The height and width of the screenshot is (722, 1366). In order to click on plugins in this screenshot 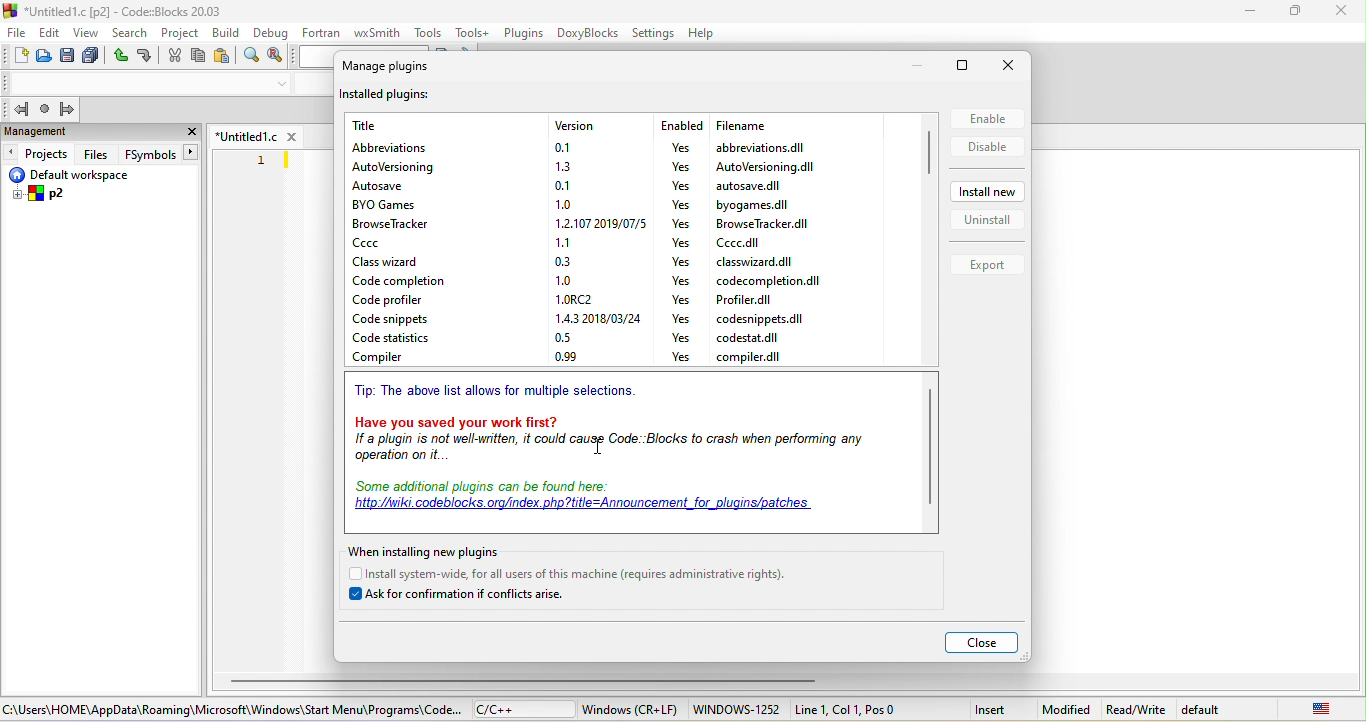, I will do `click(522, 34)`.